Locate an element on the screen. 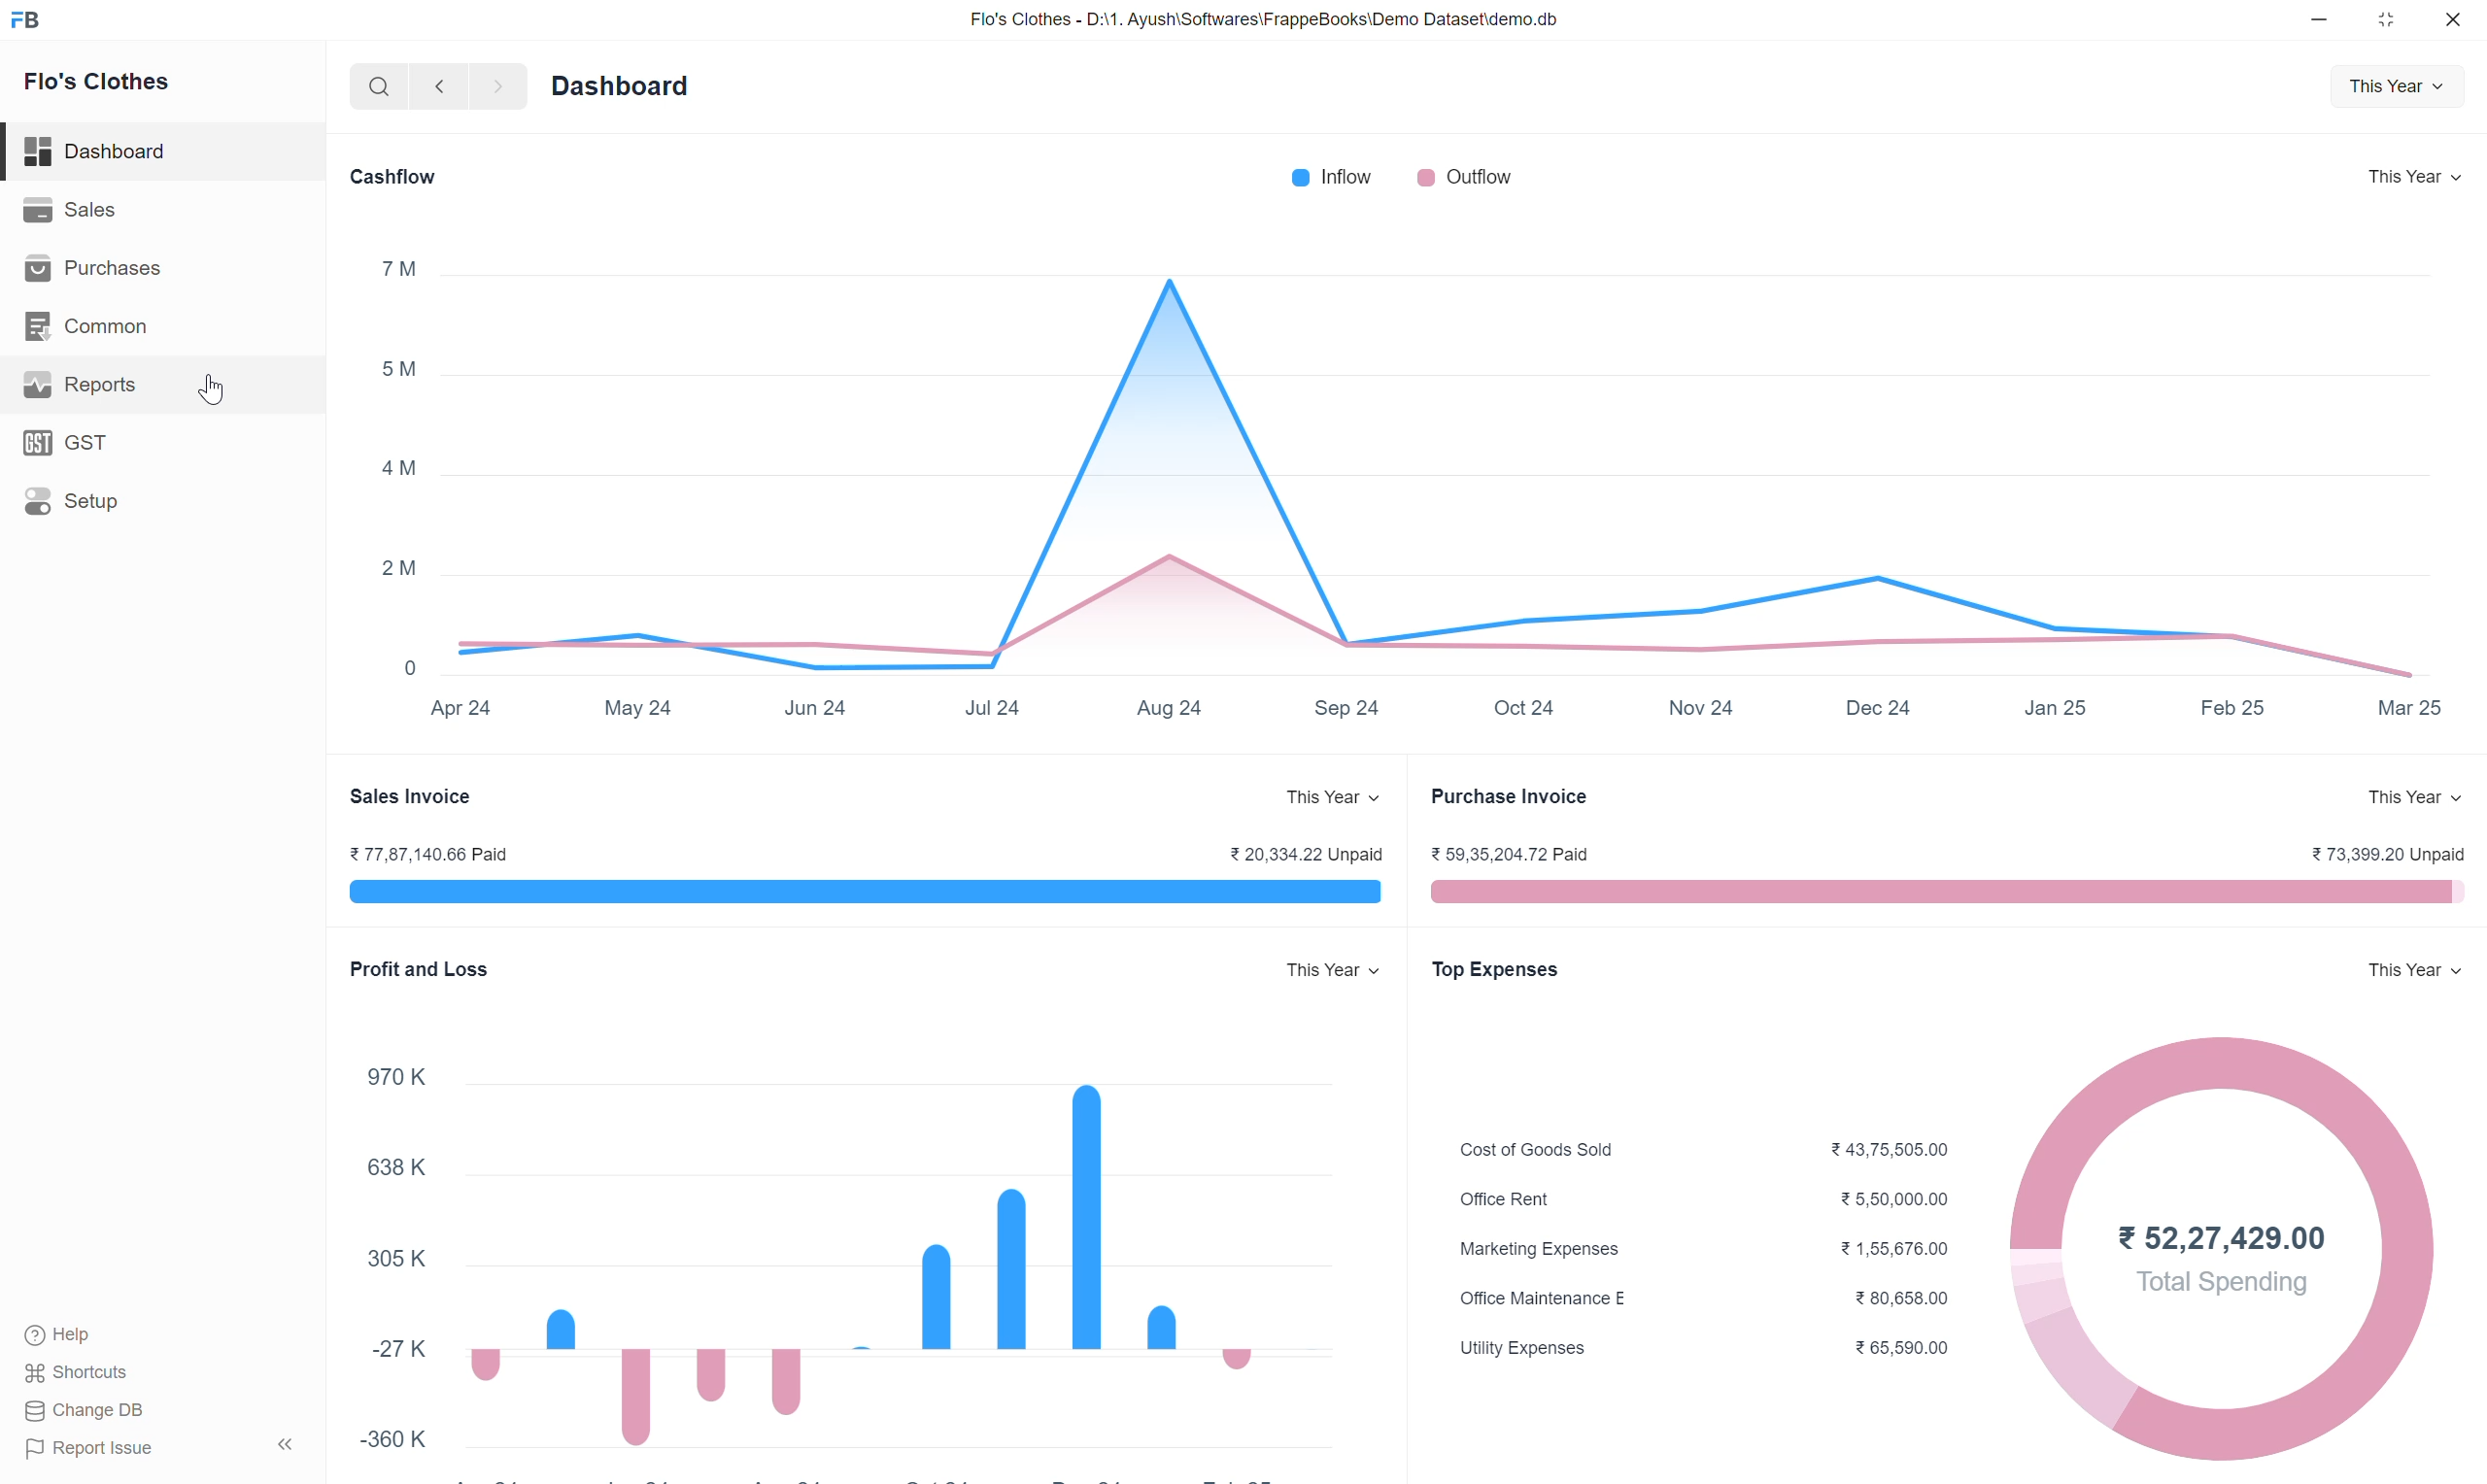 The height and width of the screenshot is (1484, 2487). Cost of Goods Sold ¥ 43,75,505.00 is located at coordinates (1705, 1142).